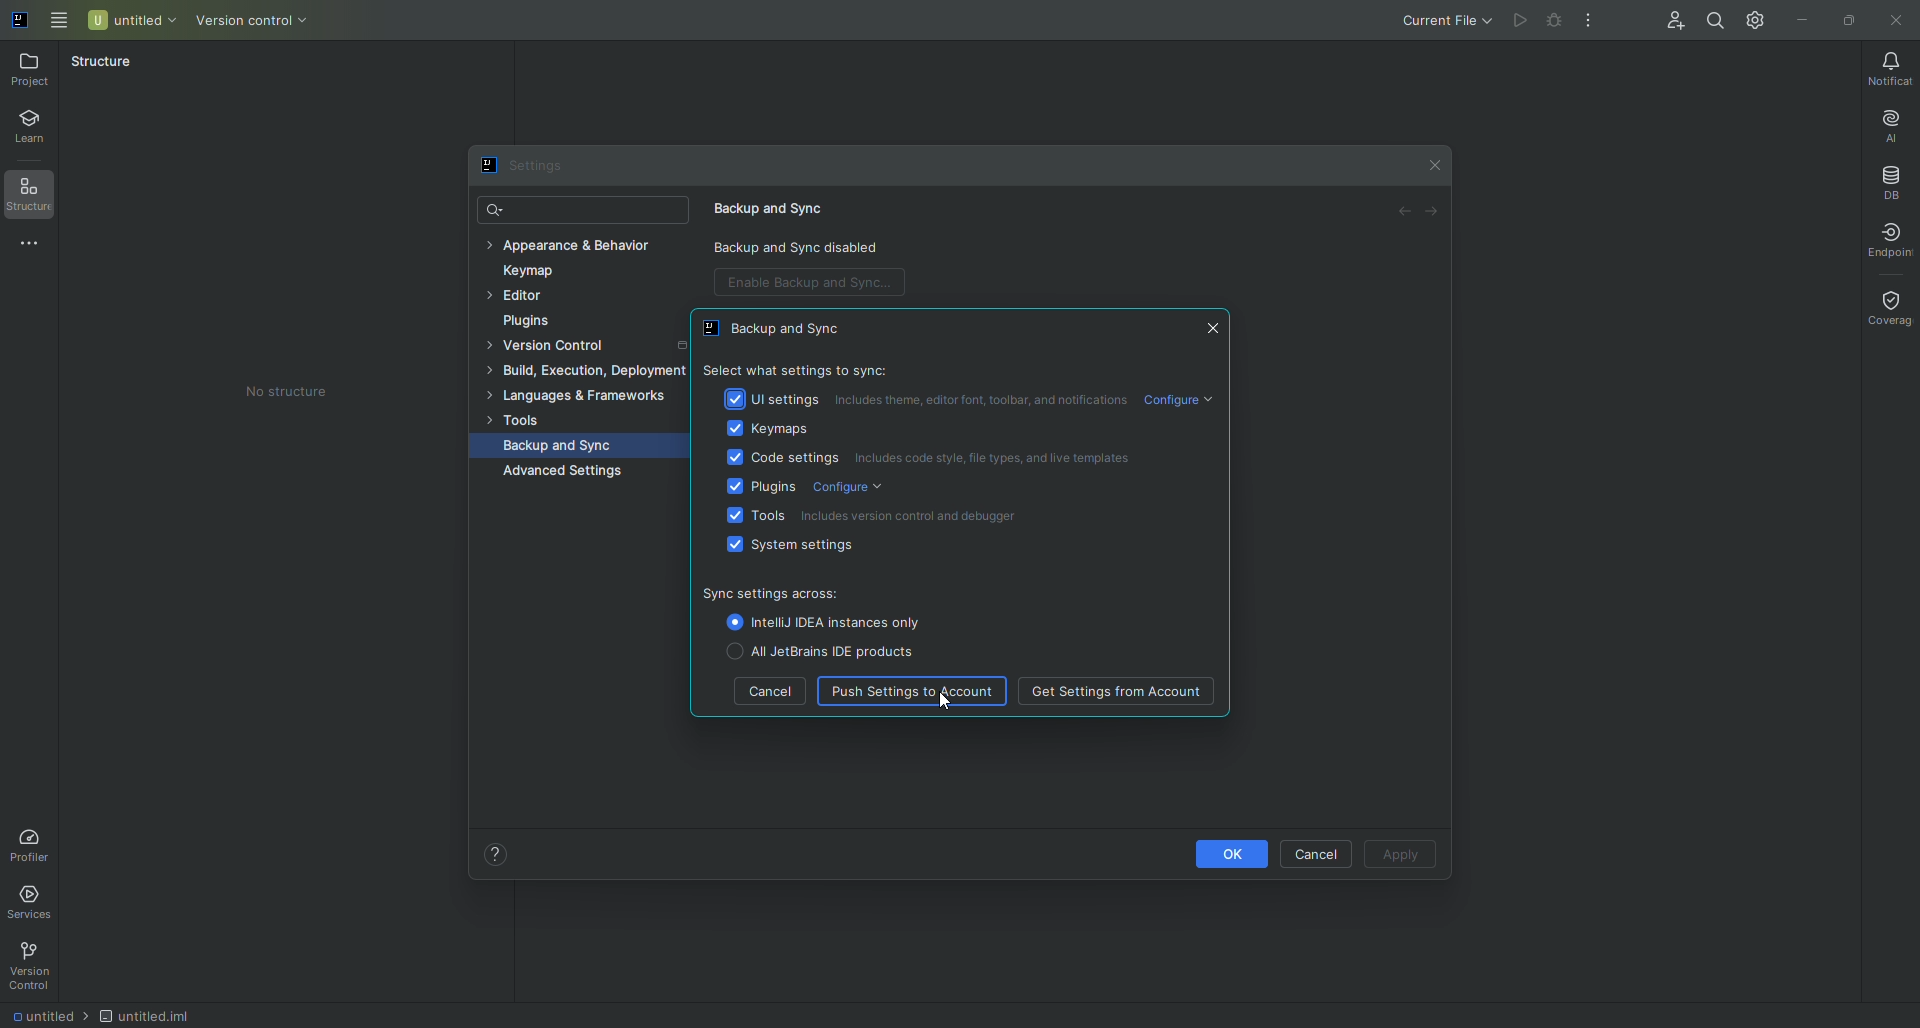  What do you see at coordinates (1434, 166) in the screenshot?
I see `Close` at bounding box center [1434, 166].